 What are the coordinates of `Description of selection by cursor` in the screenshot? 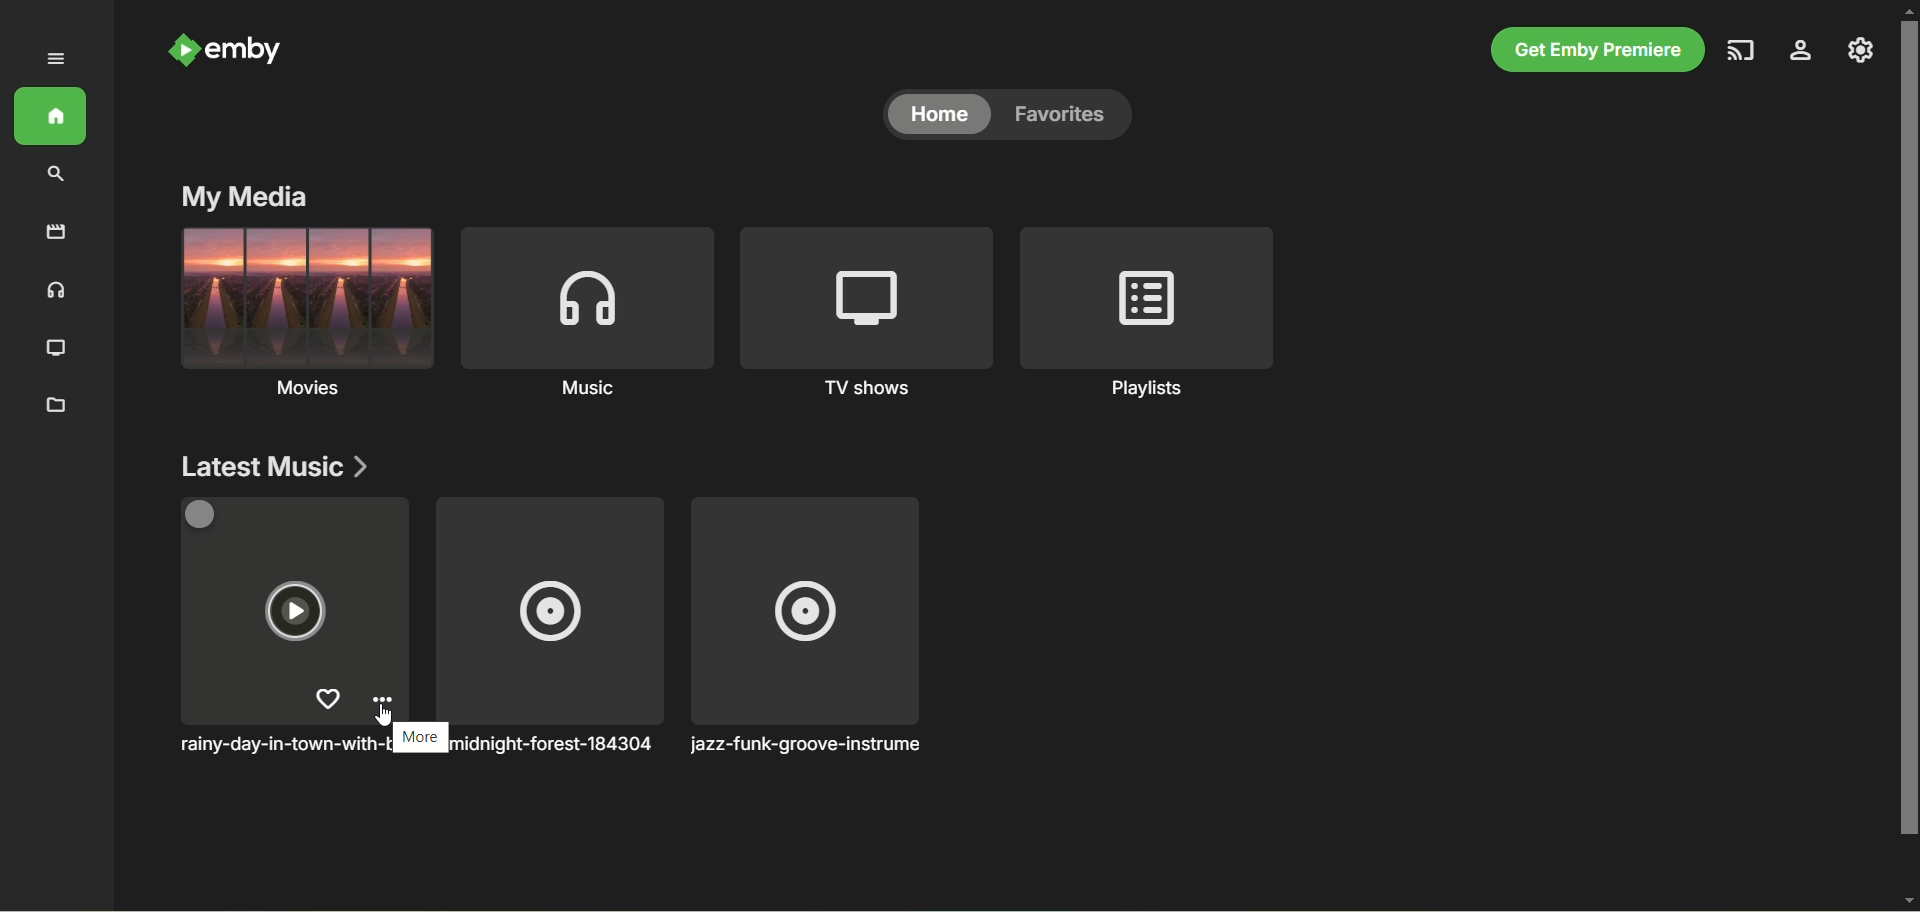 It's located at (409, 737).